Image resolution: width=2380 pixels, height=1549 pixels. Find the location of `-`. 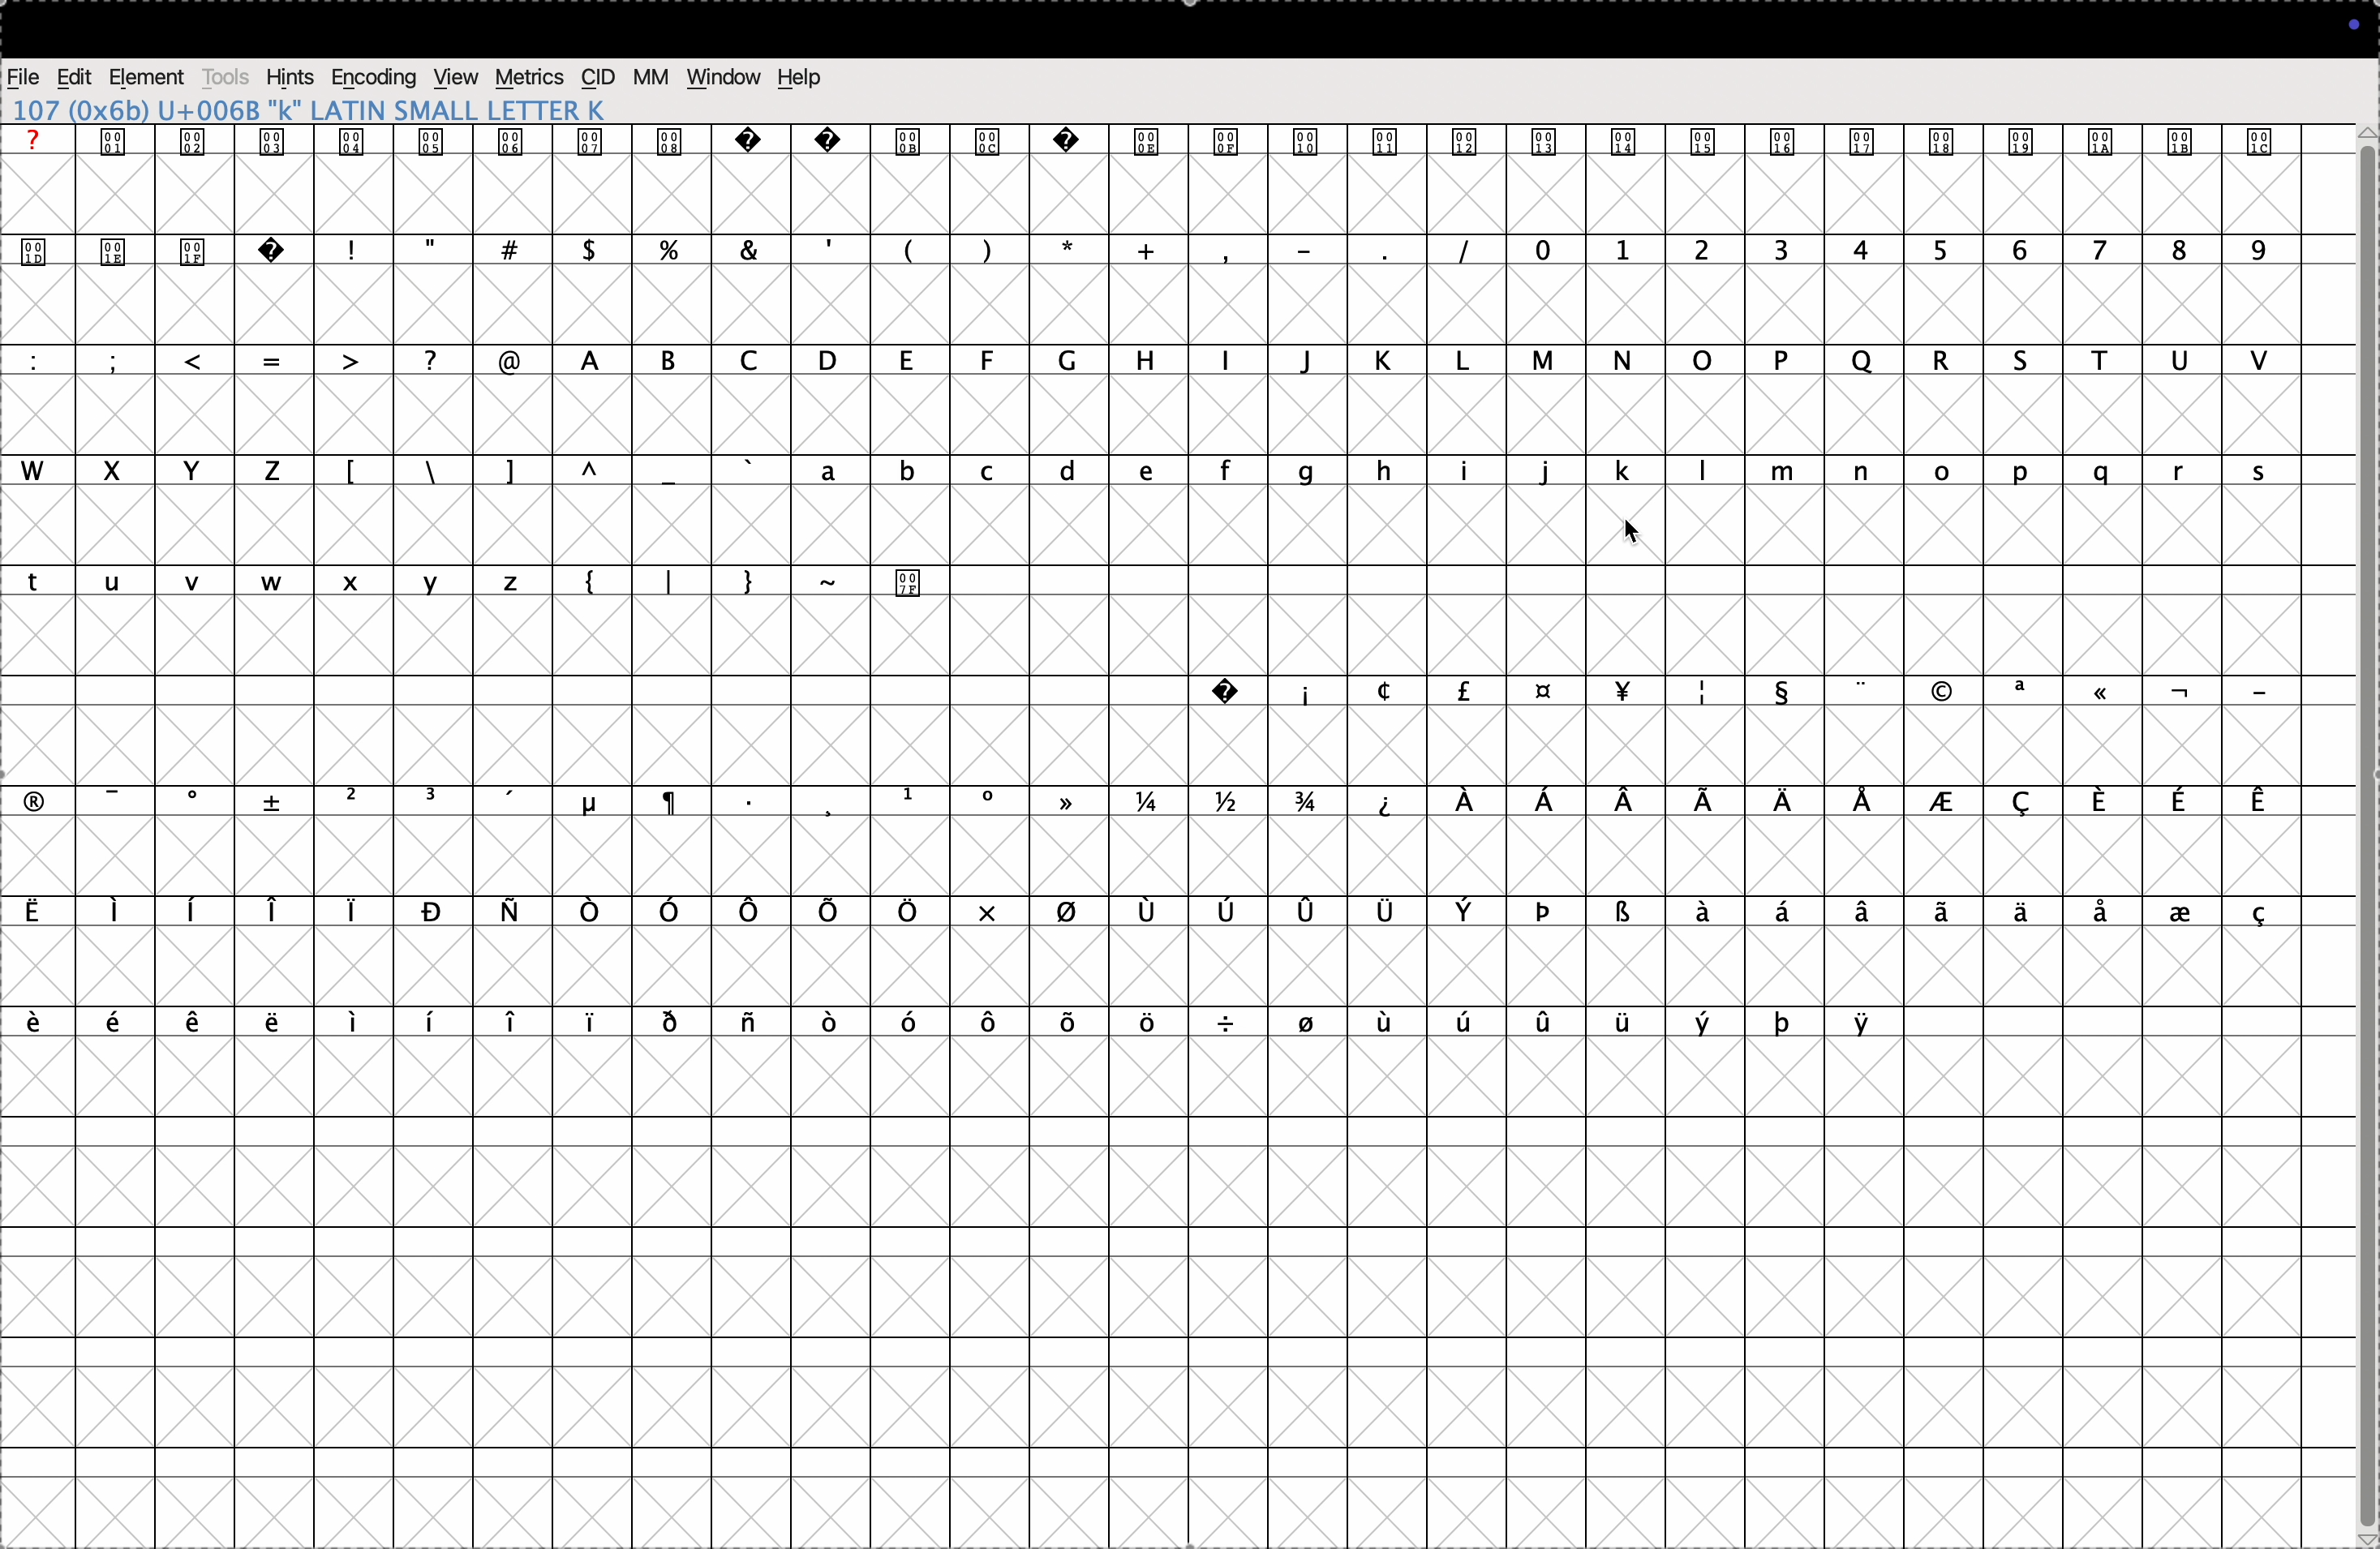

- is located at coordinates (833, 589).